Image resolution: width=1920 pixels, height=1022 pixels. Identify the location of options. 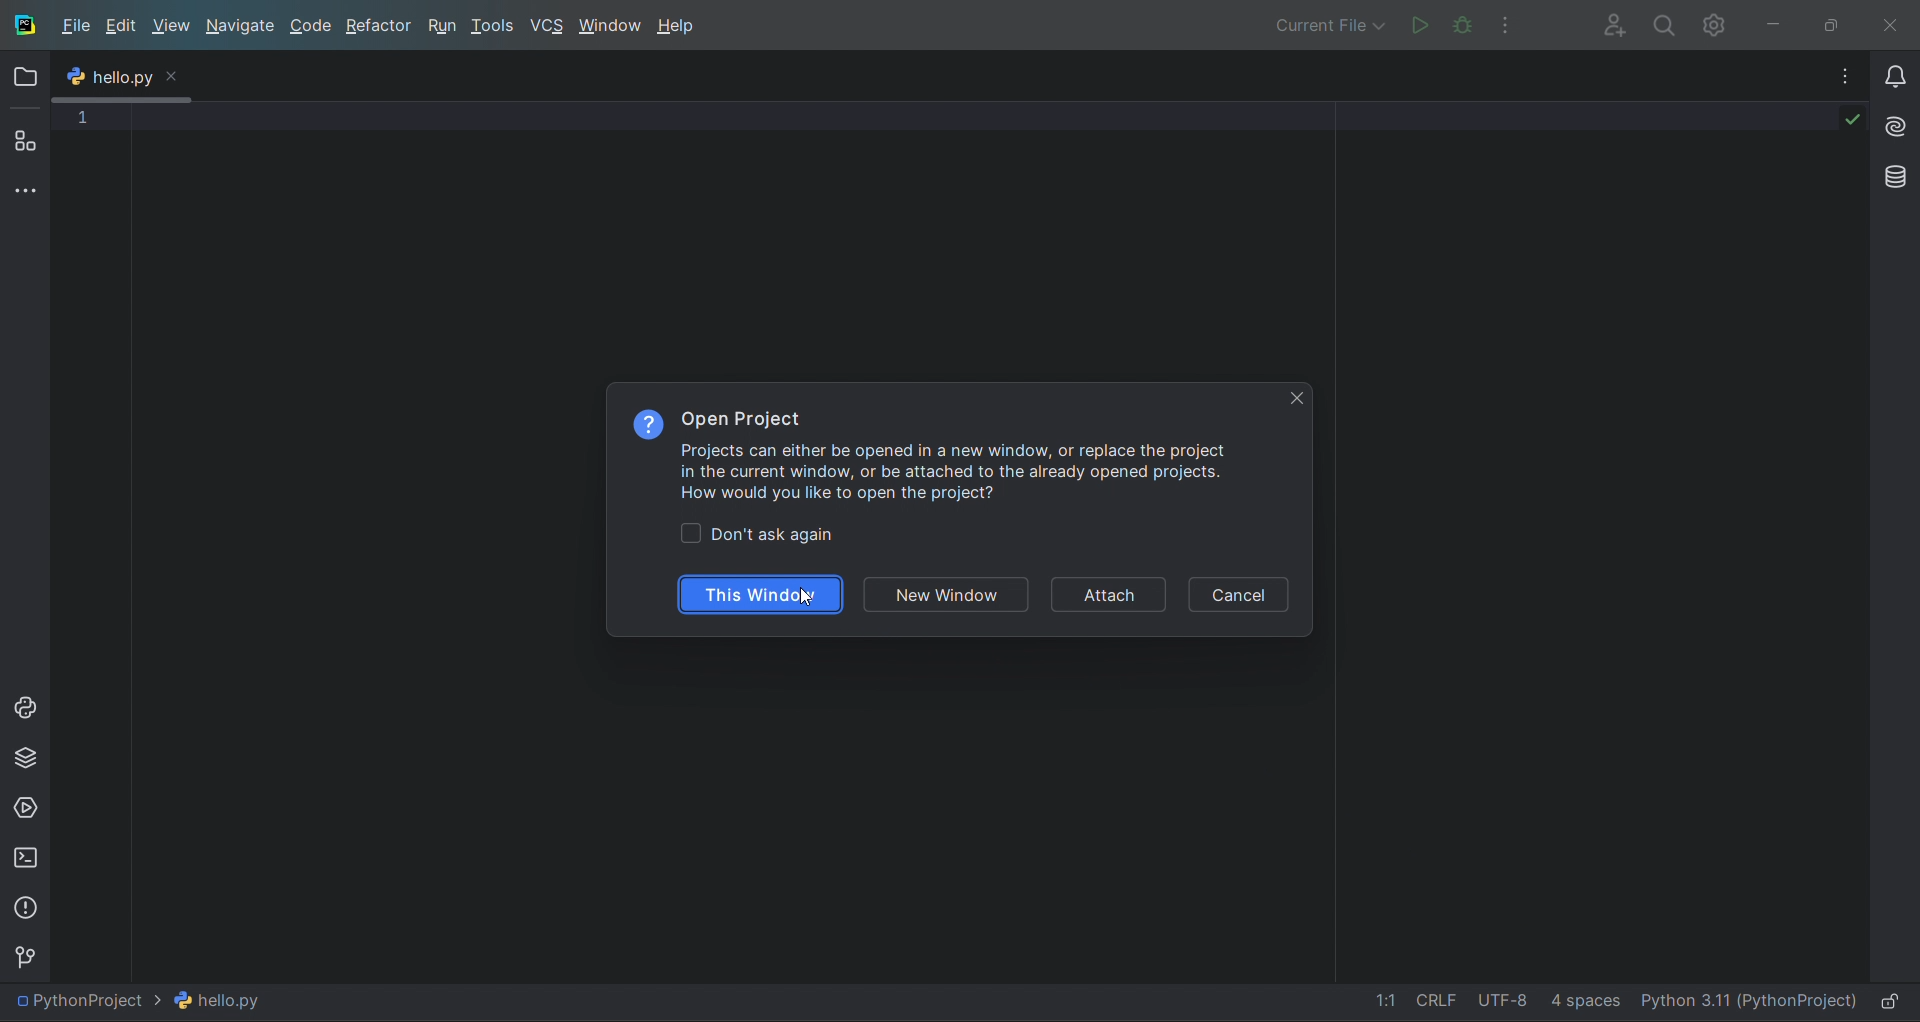
(647, 425).